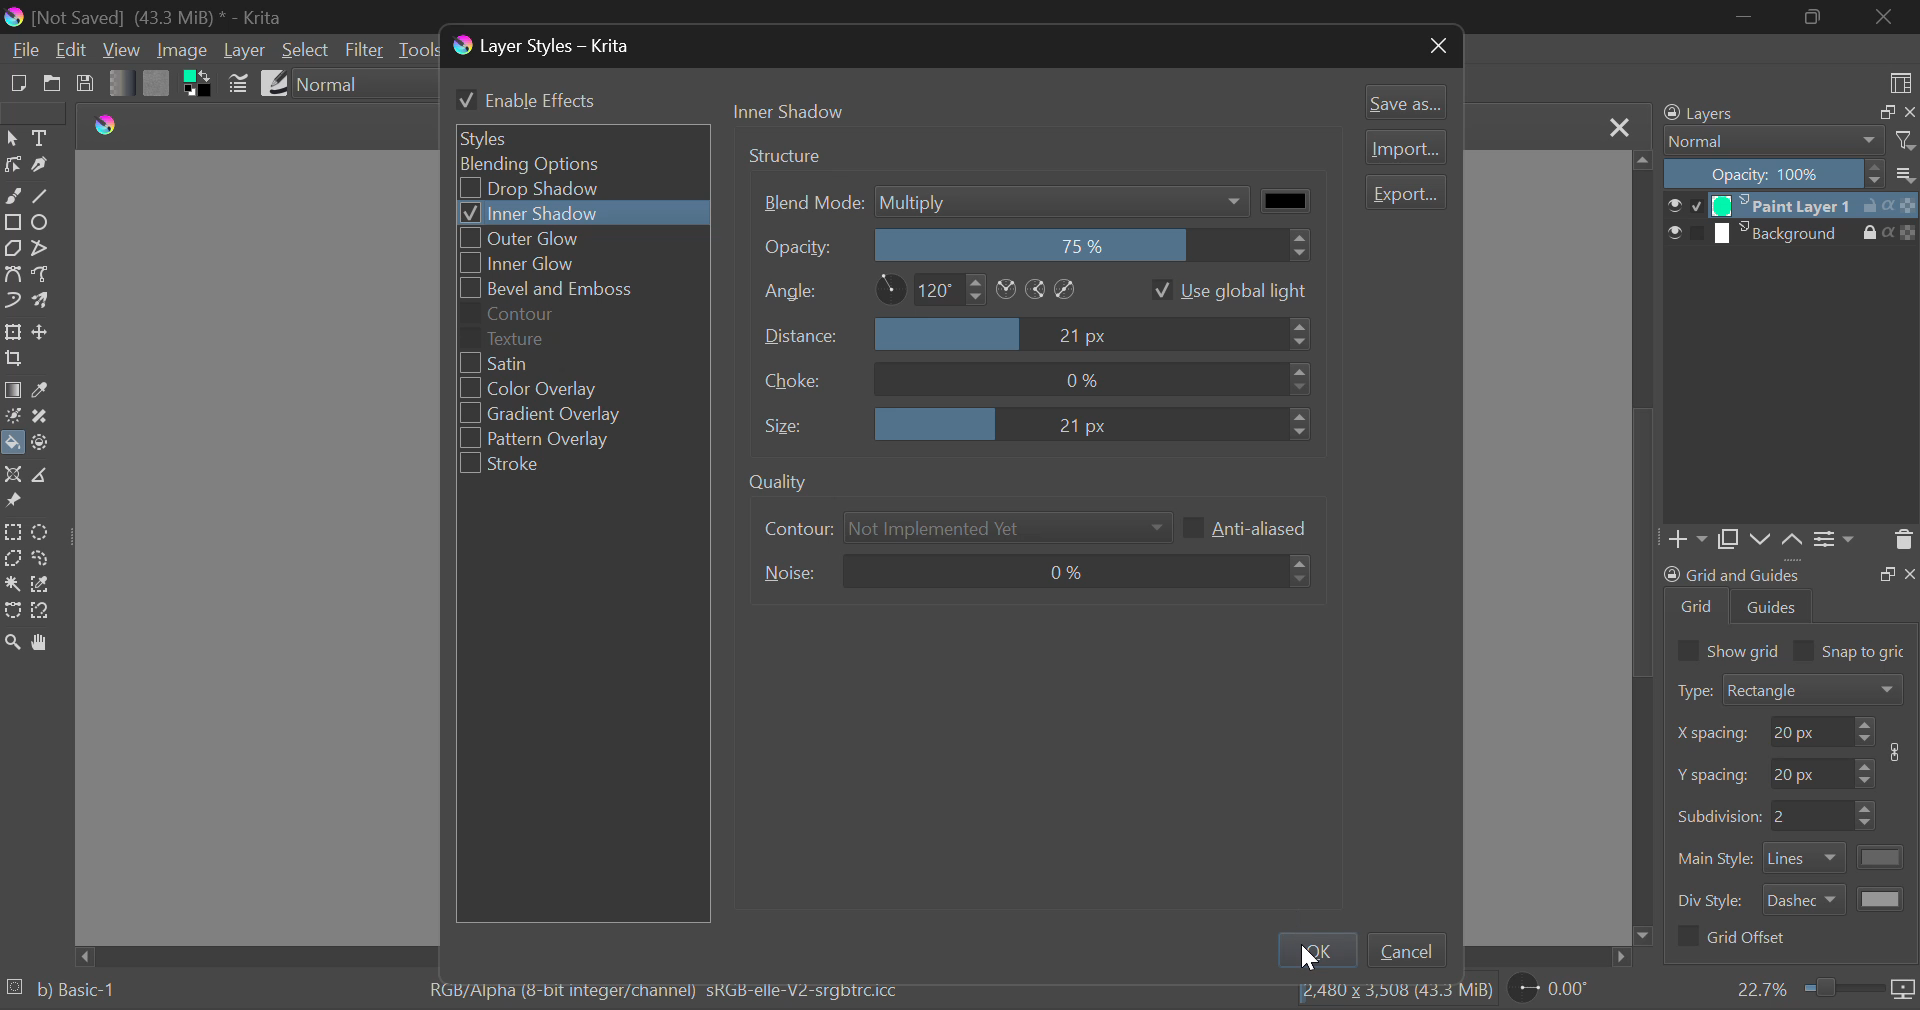  What do you see at coordinates (12, 560) in the screenshot?
I see `Polygon Selection` at bounding box center [12, 560].